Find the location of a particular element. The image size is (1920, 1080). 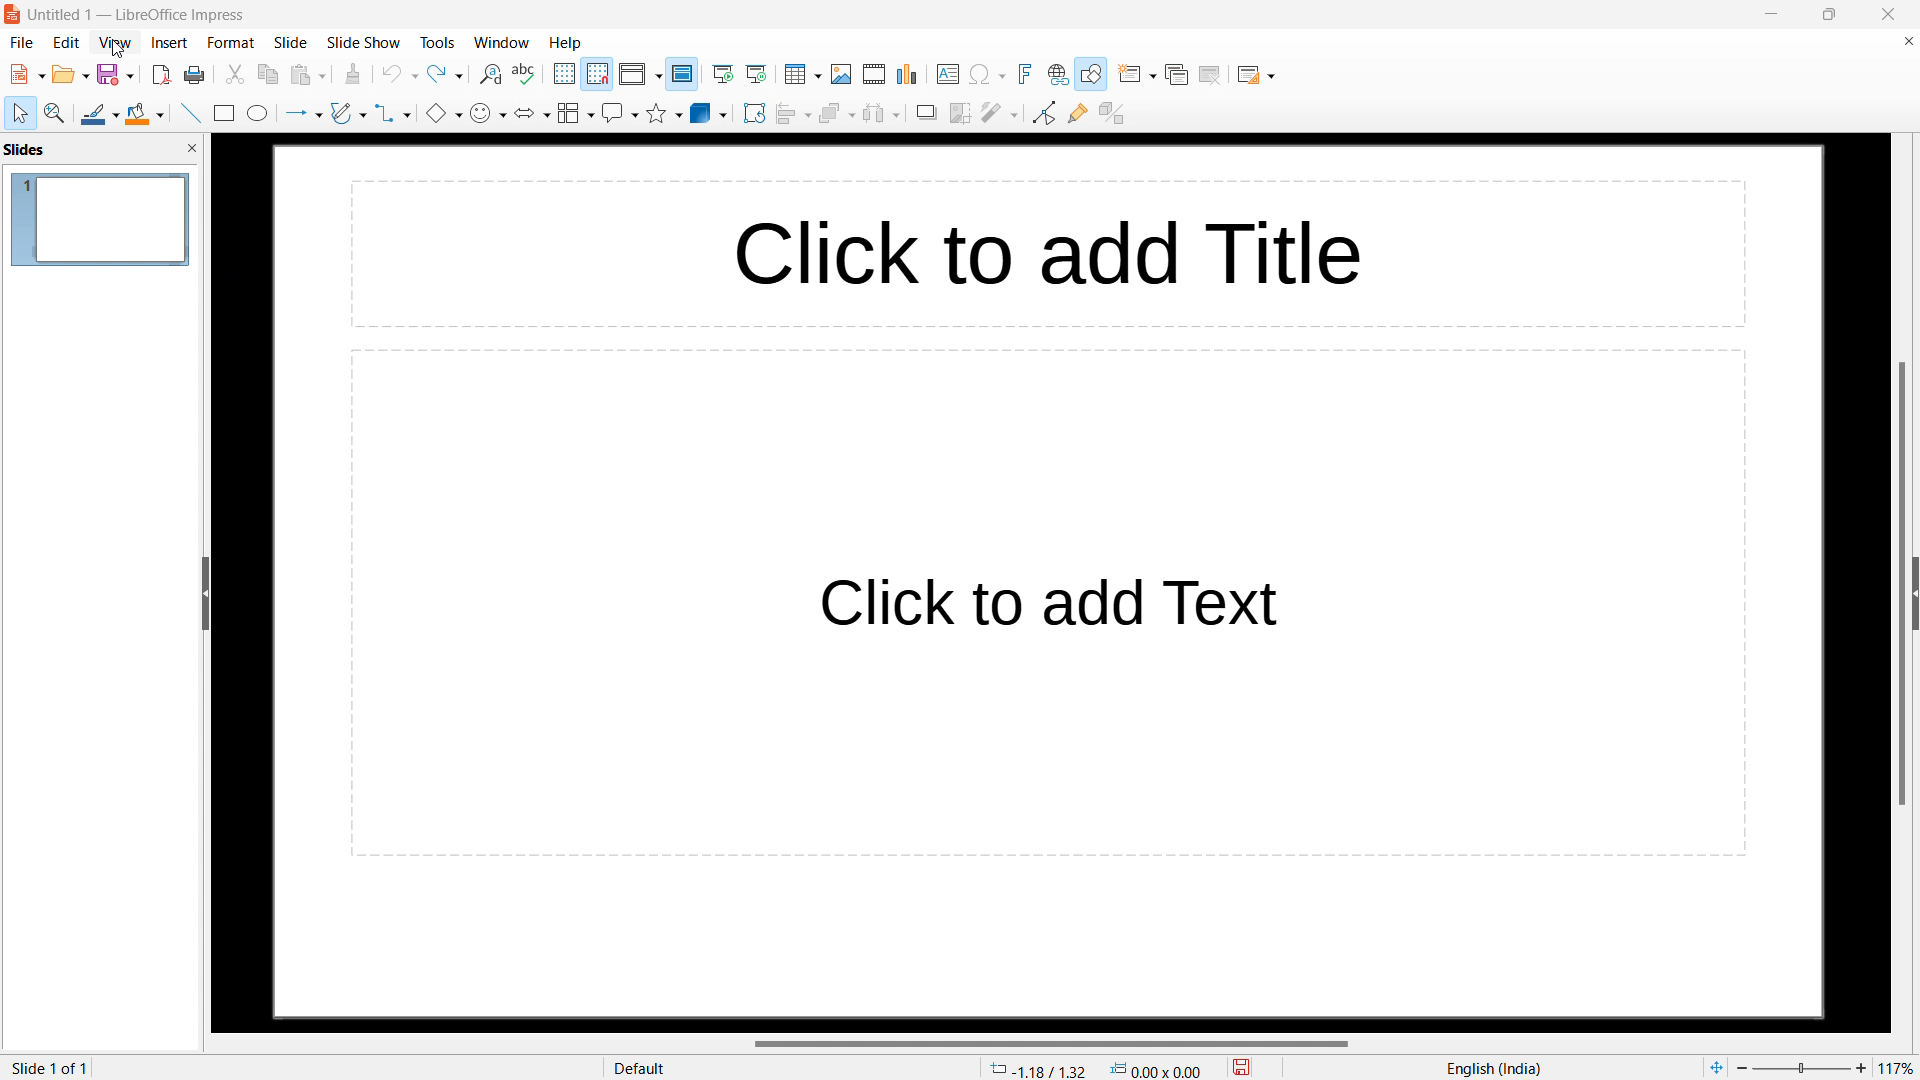

symbol shapes is located at coordinates (488, 113).